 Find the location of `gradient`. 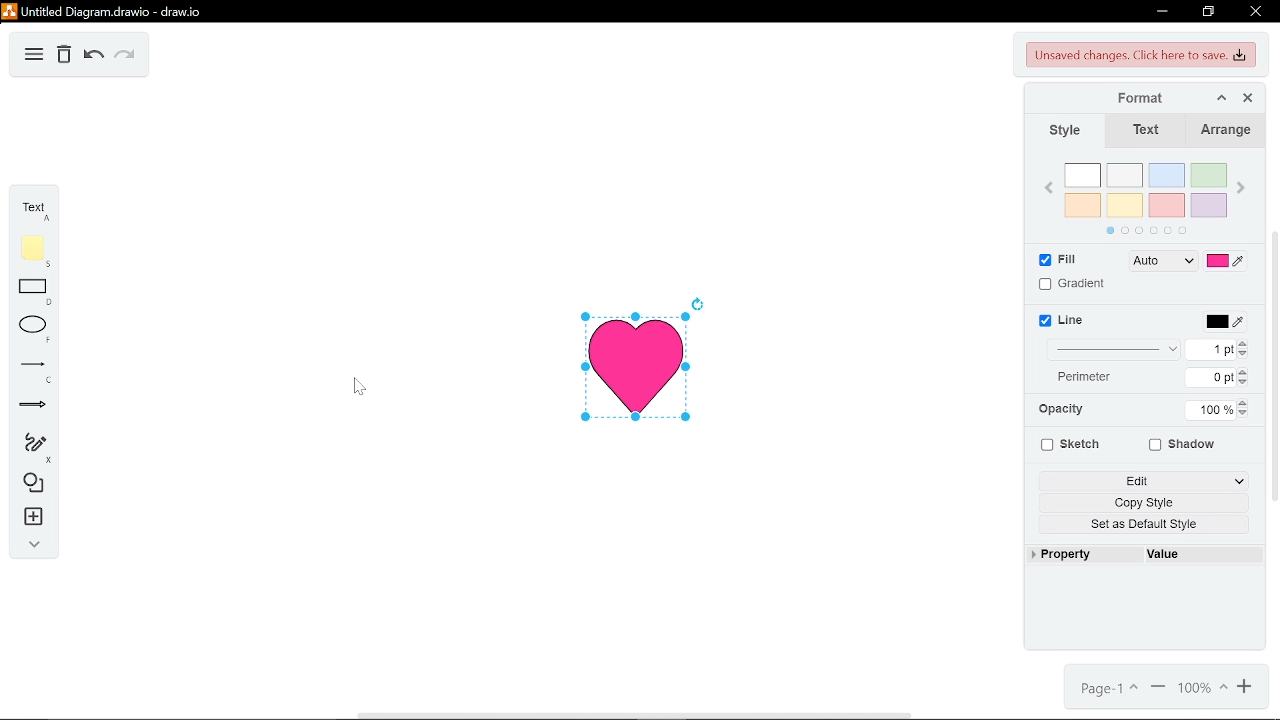

gradient is located at coordinates (1071, 284).